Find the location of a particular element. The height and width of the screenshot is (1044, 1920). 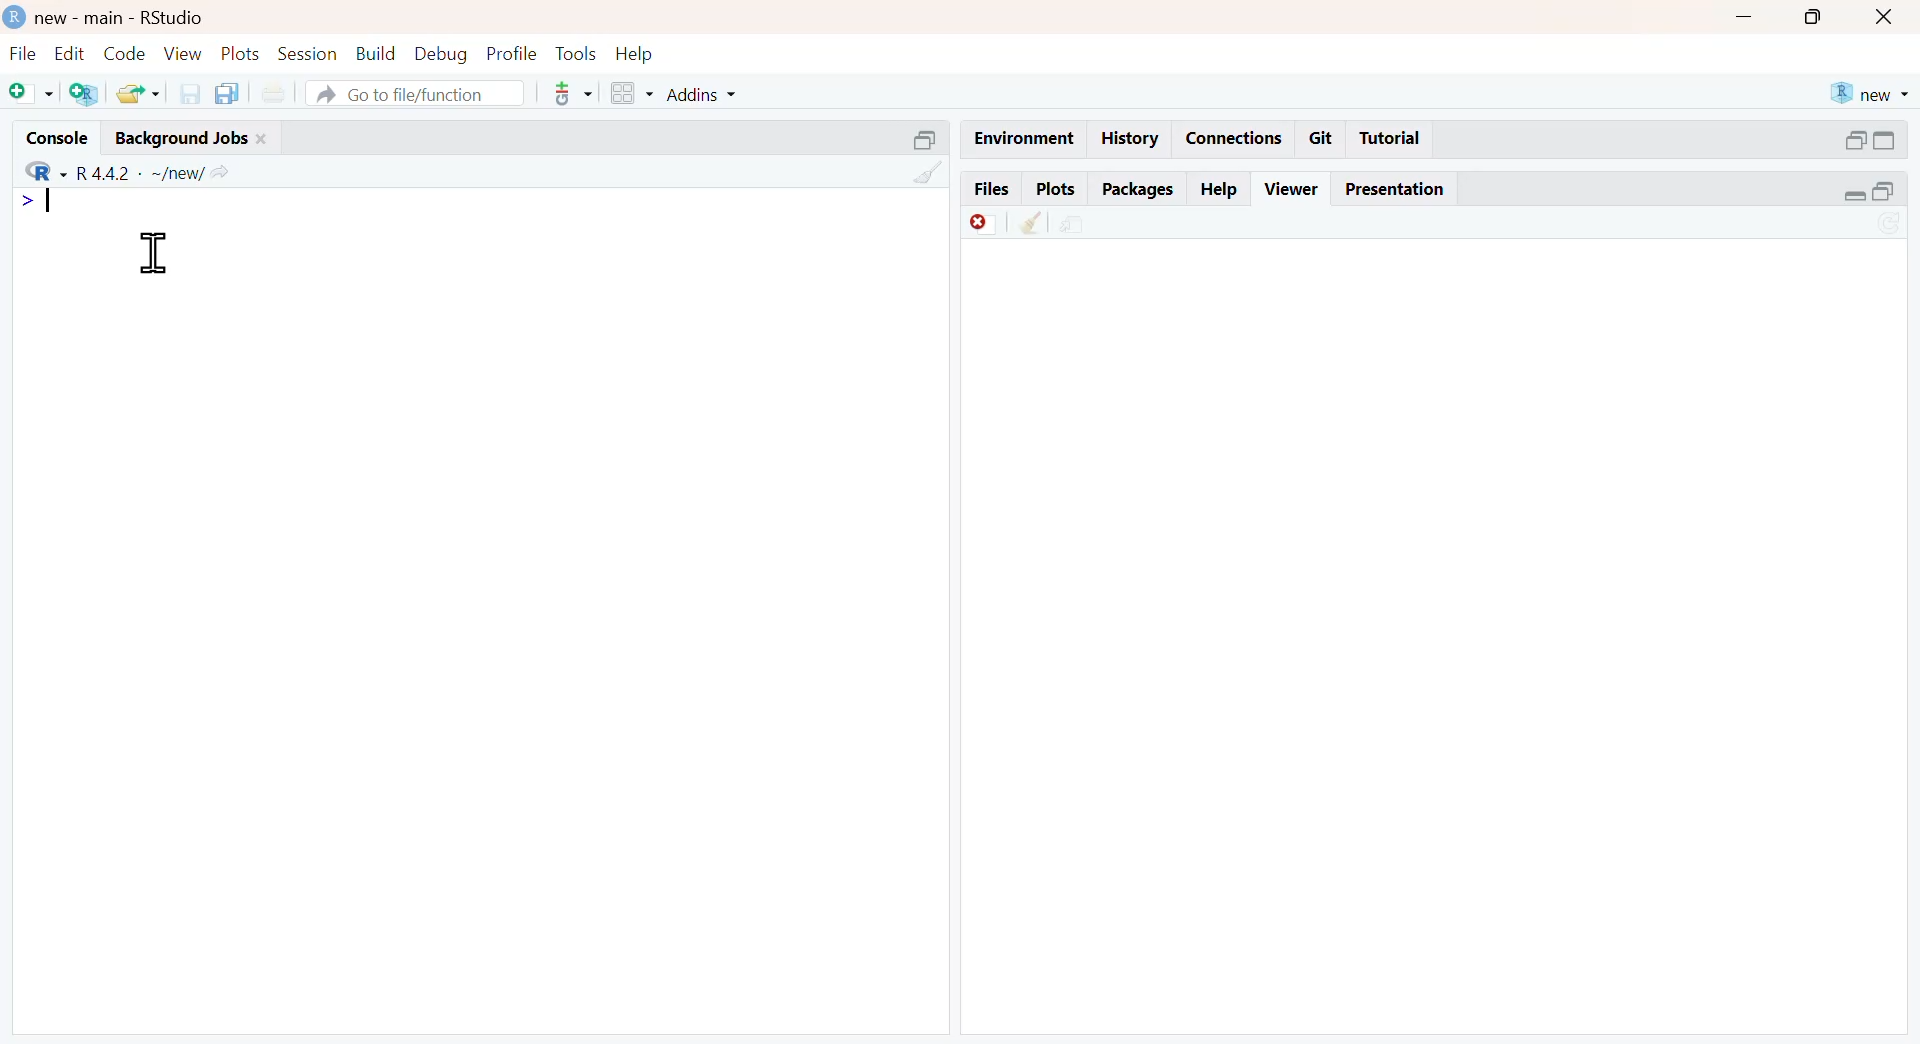

maximise is located at coordinates (1814, 16).